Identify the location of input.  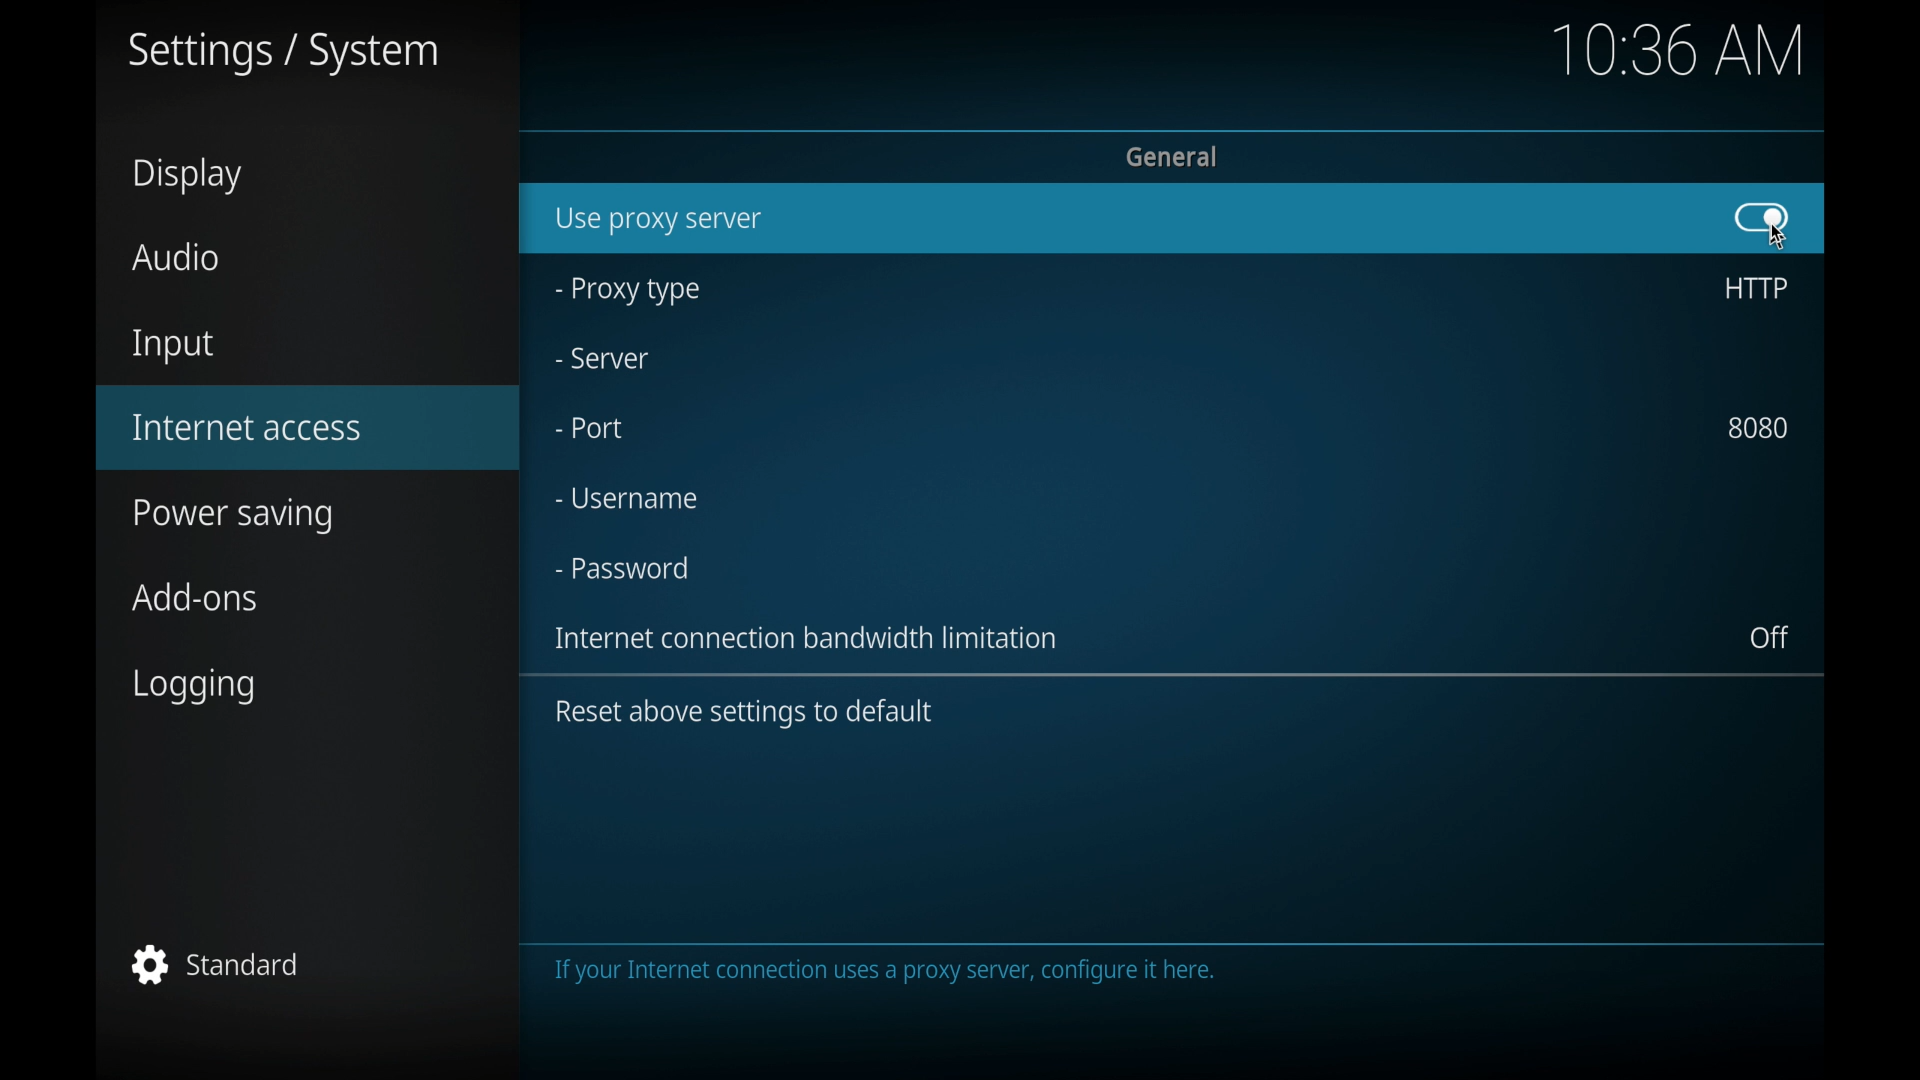
(173, 347).